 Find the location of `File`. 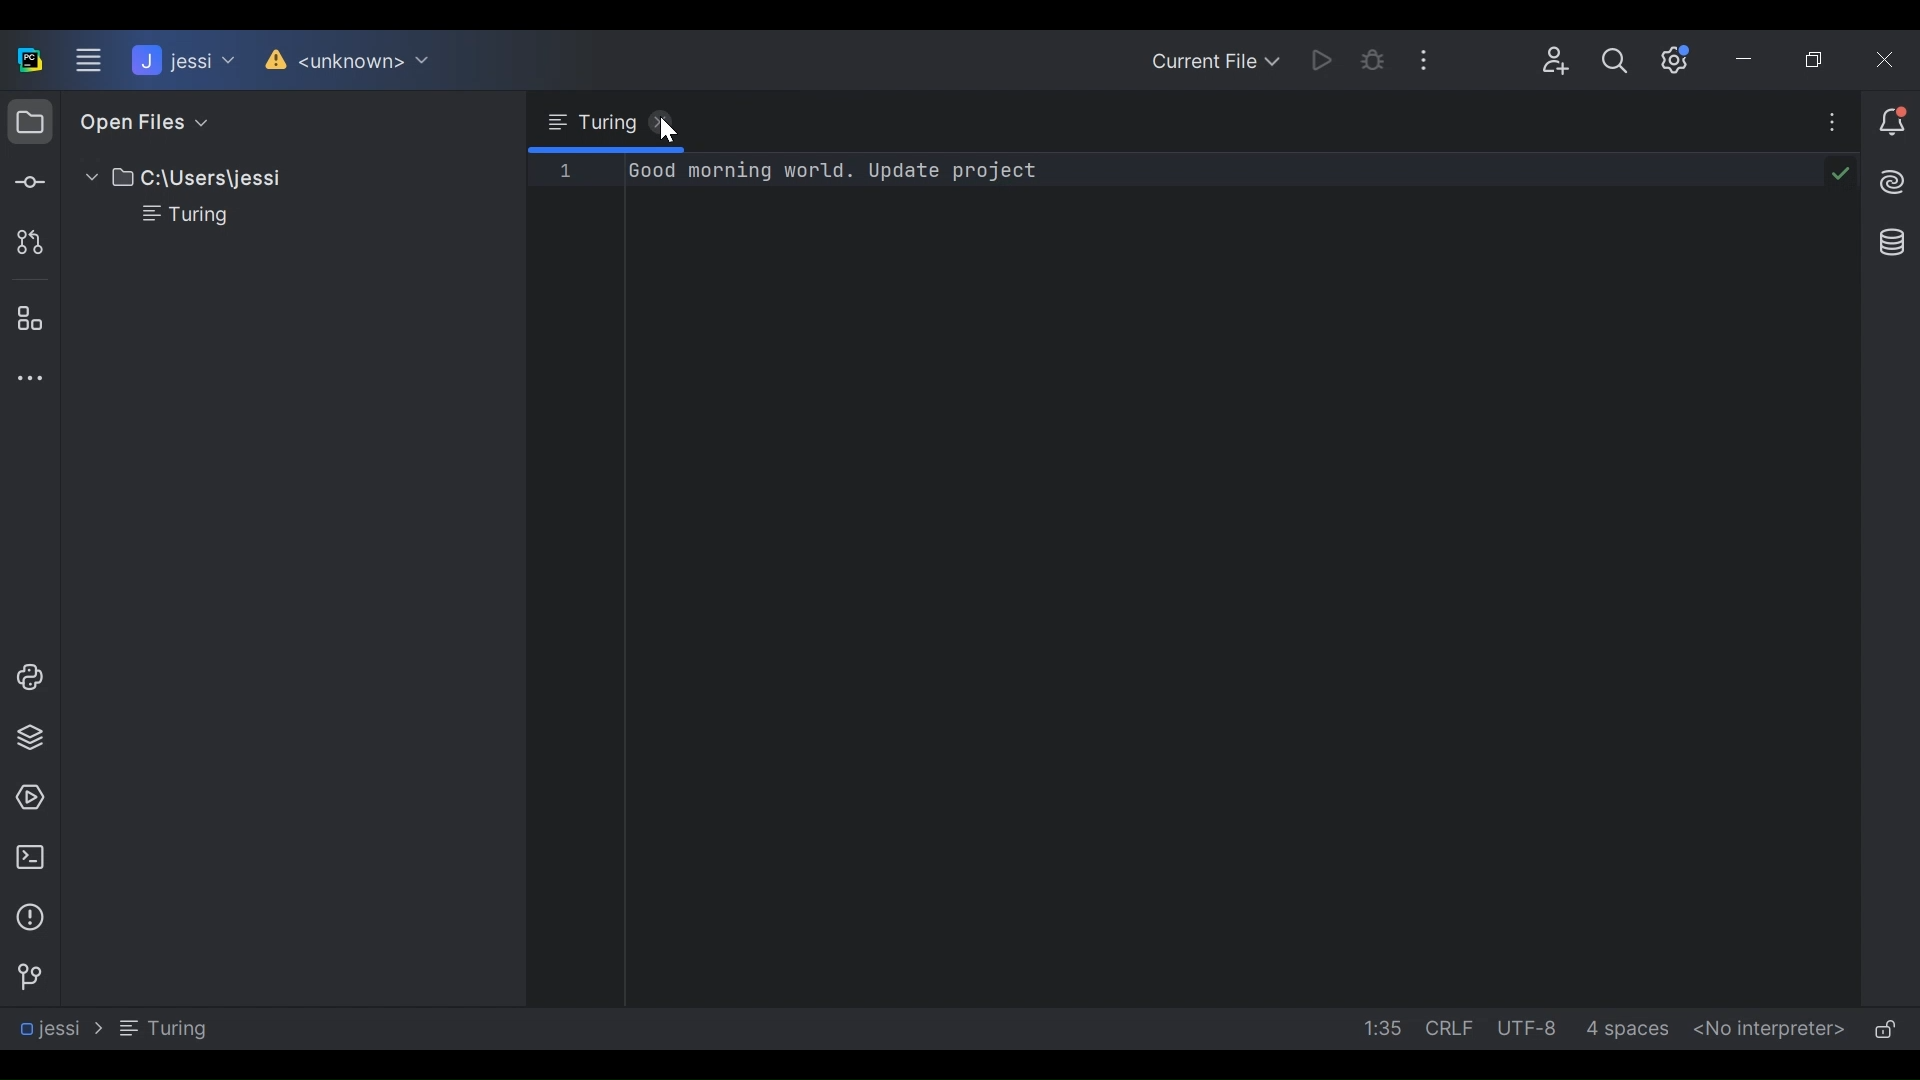

File is located at coordinates (173, 216).